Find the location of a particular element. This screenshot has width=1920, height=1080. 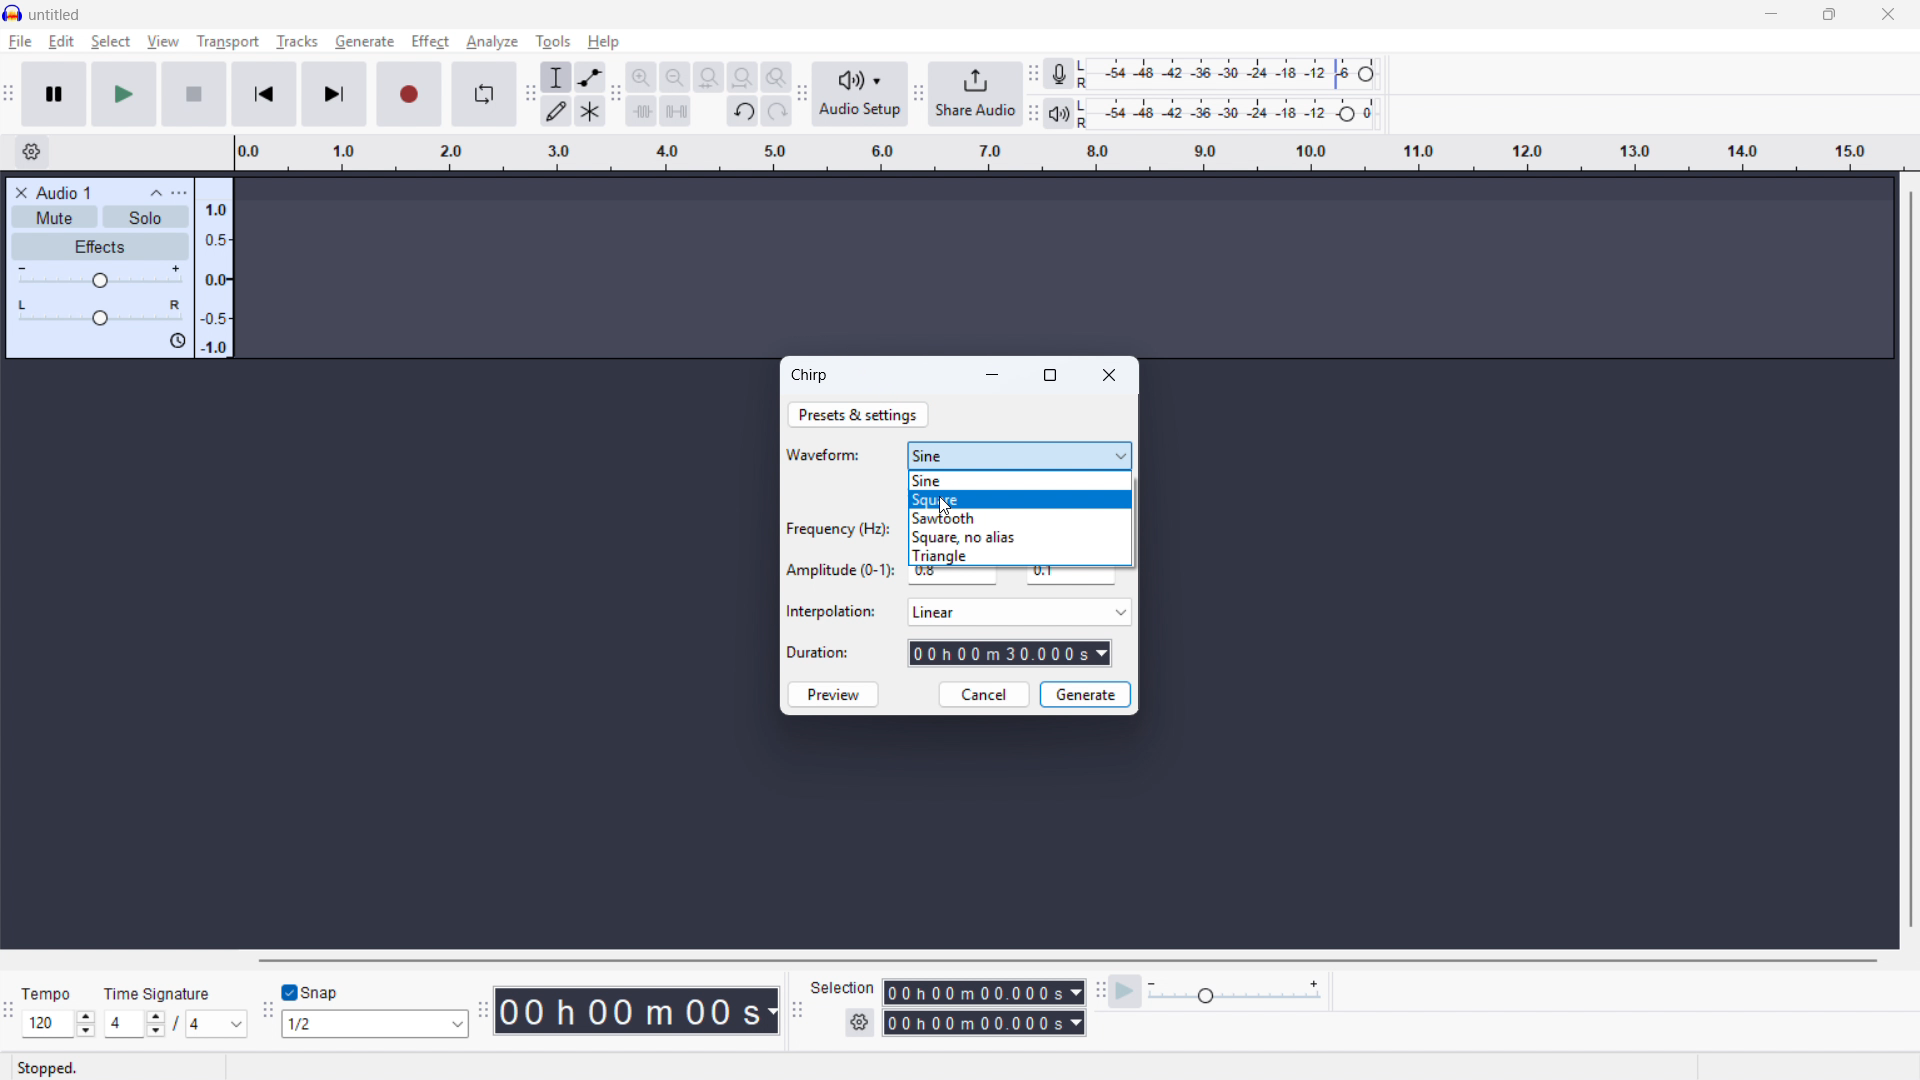

Effects  is located at coordinates (100, 247).